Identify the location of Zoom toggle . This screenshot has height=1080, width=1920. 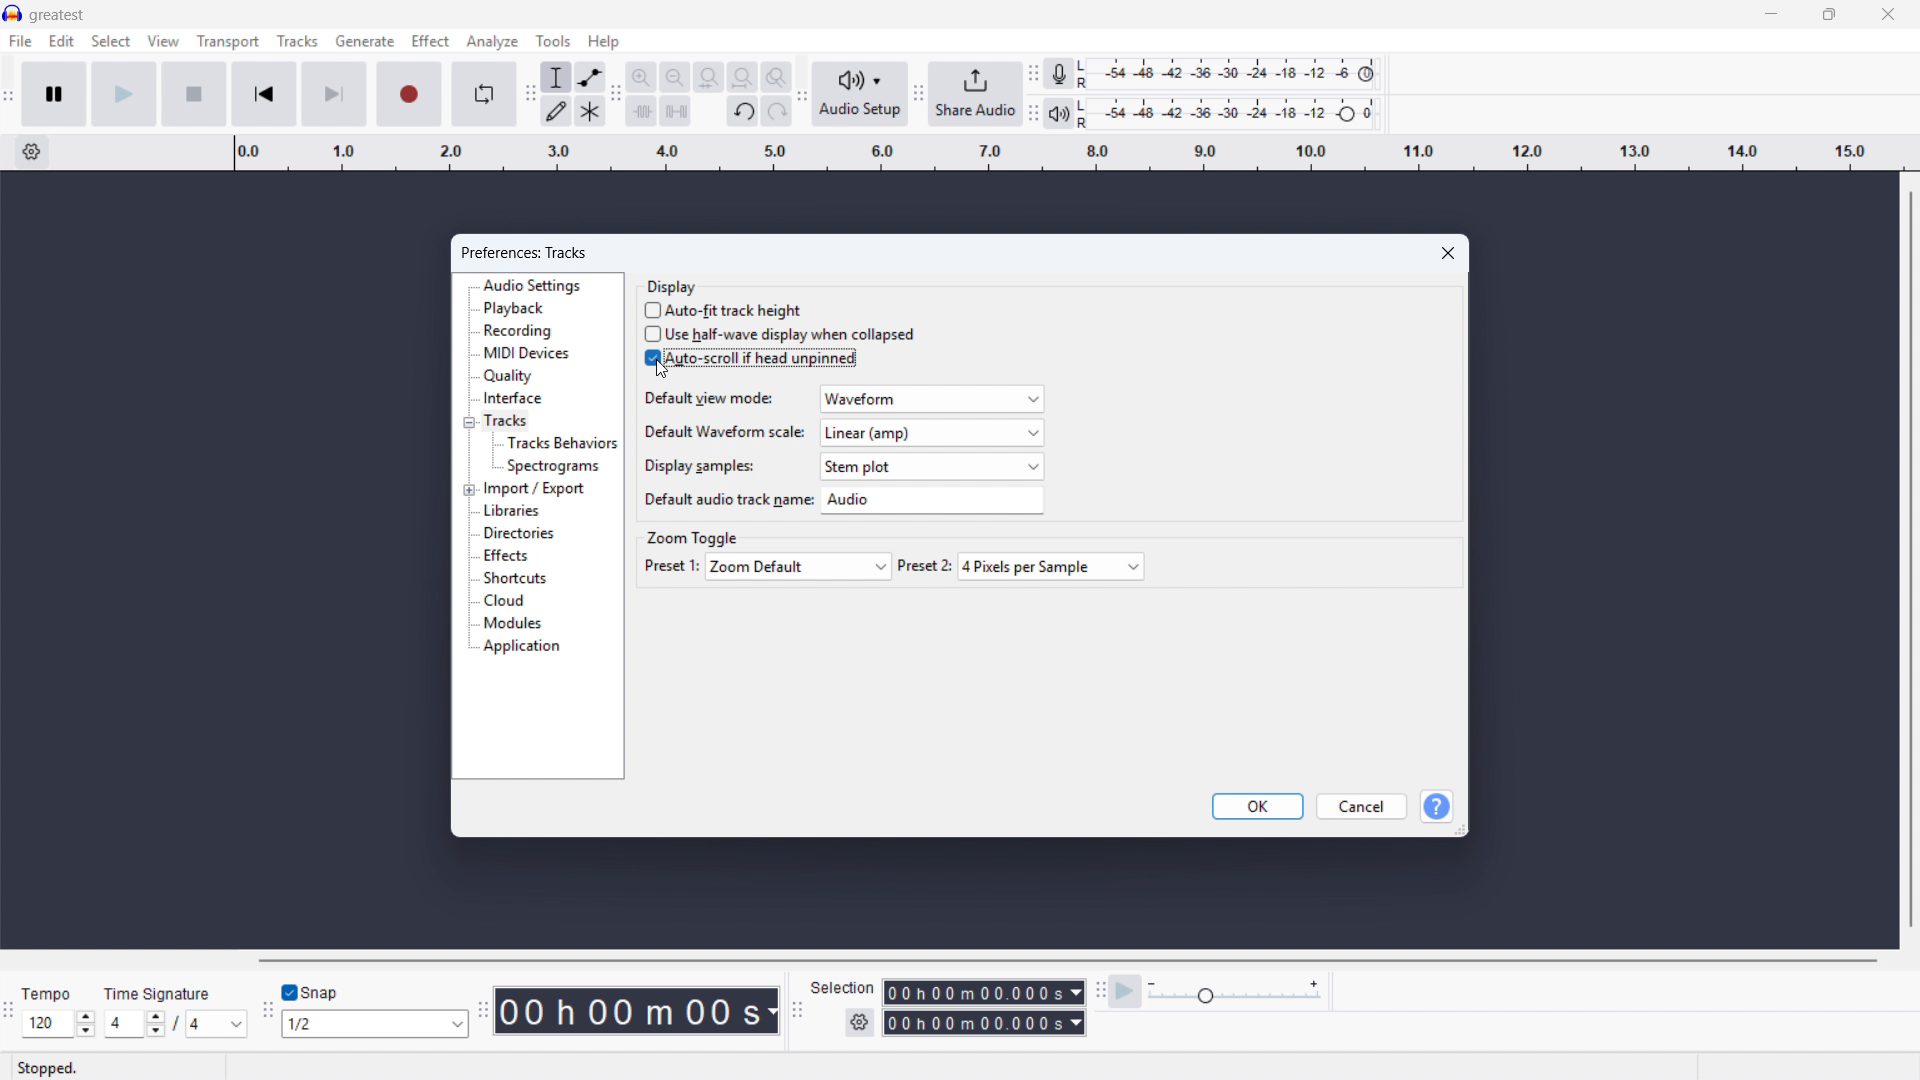
(694, 539).